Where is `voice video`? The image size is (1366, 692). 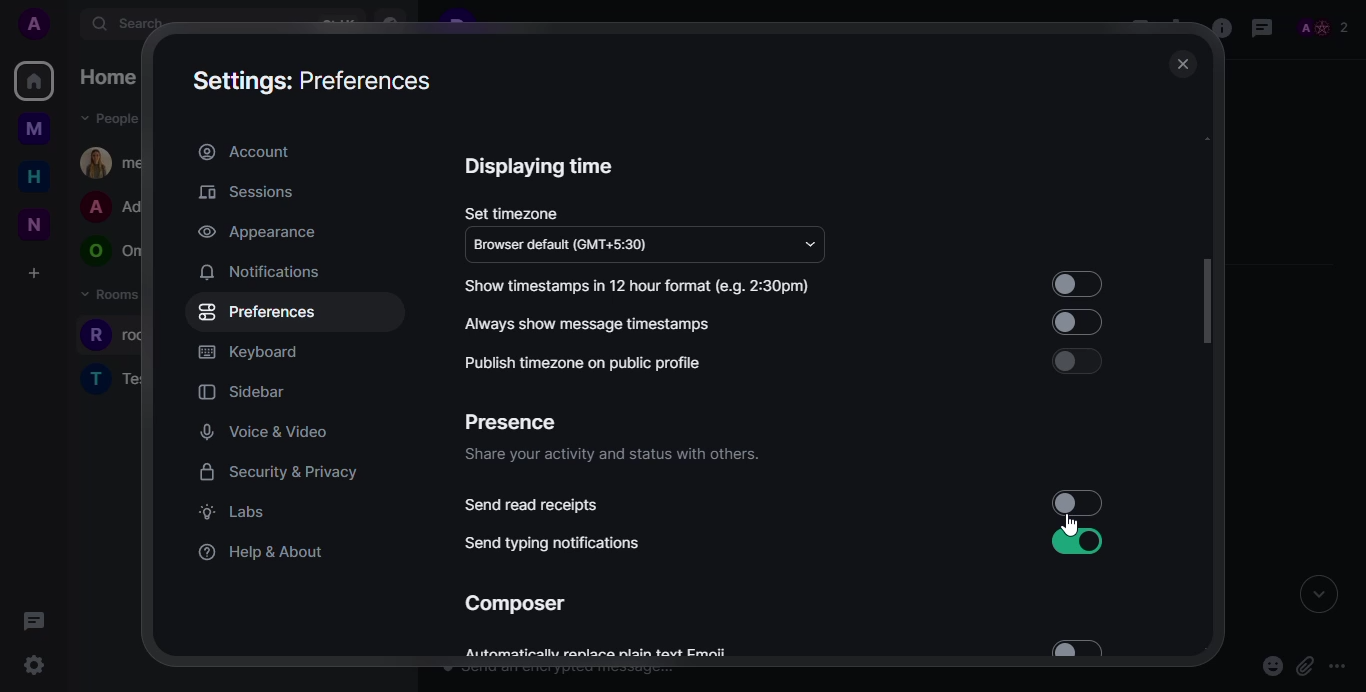
voice video is located at coordinates (265, 432).